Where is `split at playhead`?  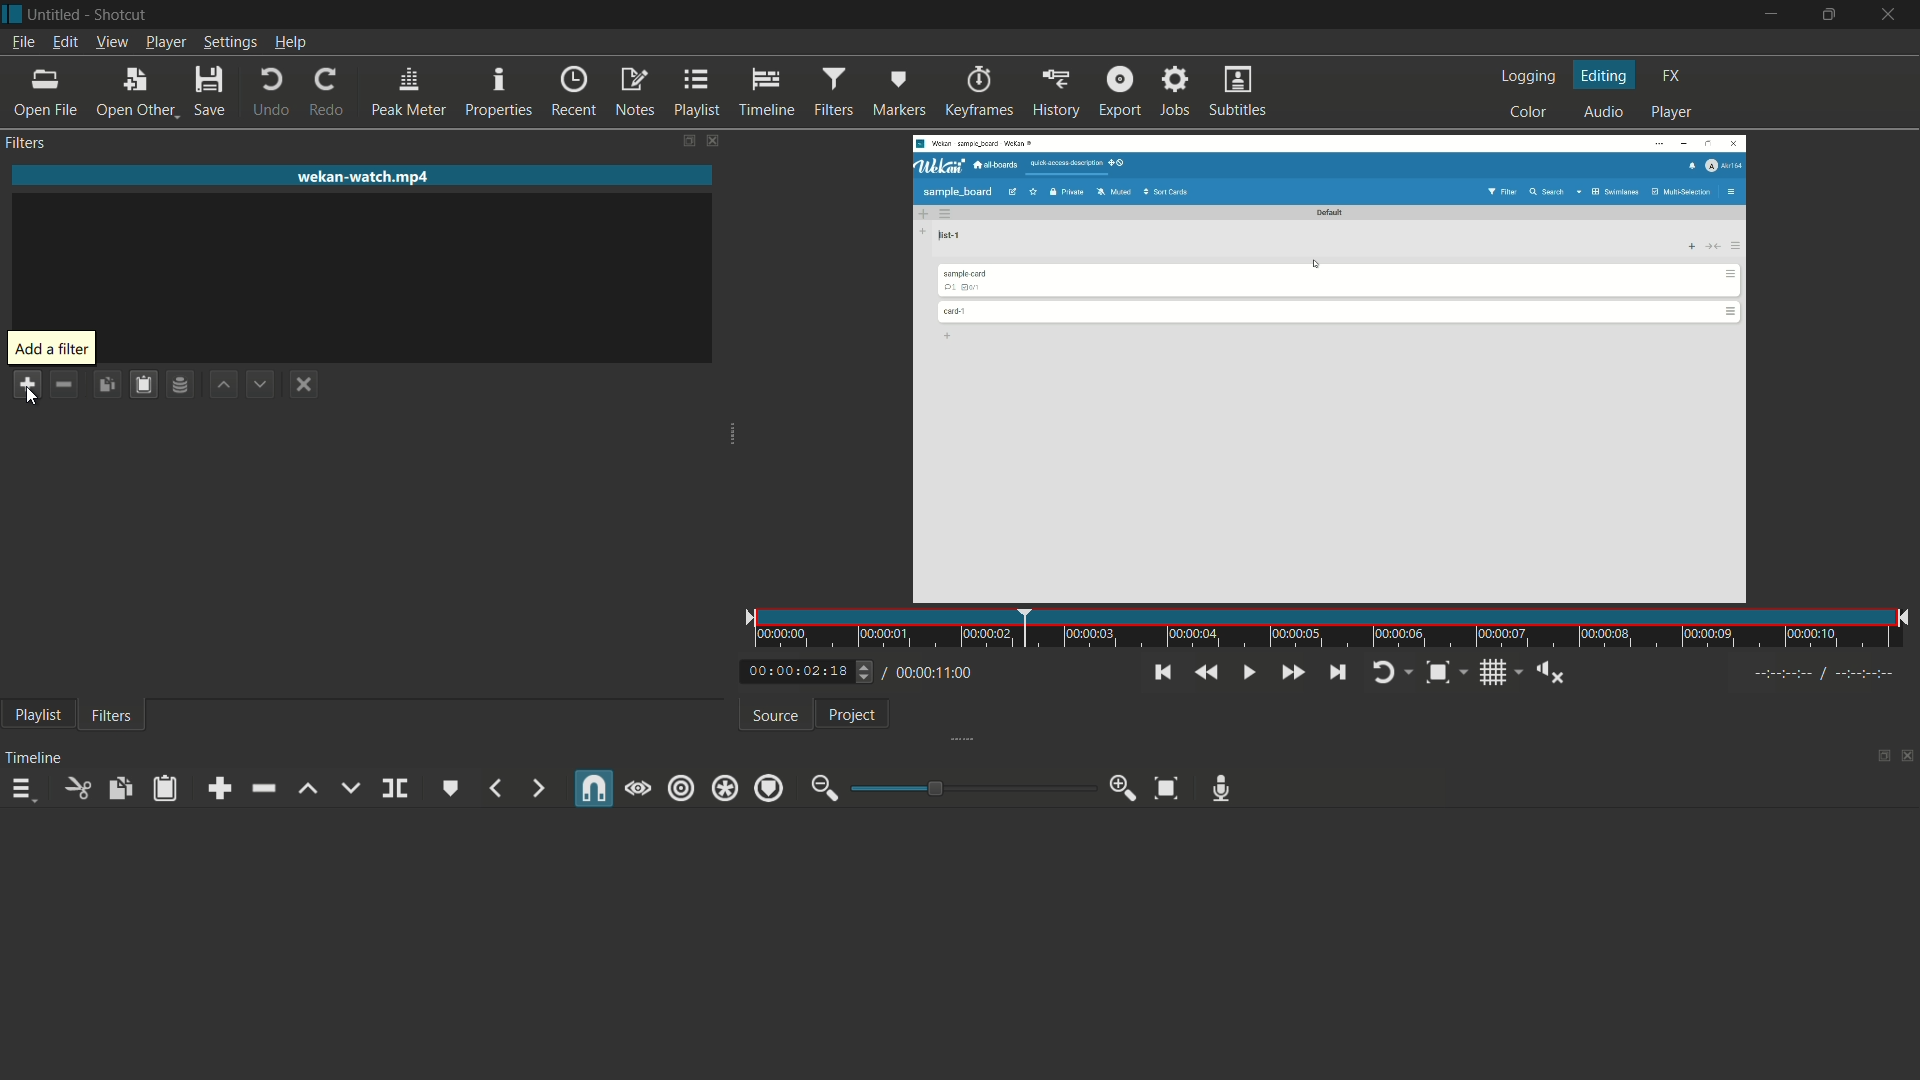 split at playhead is located at coordinates (395, 789).